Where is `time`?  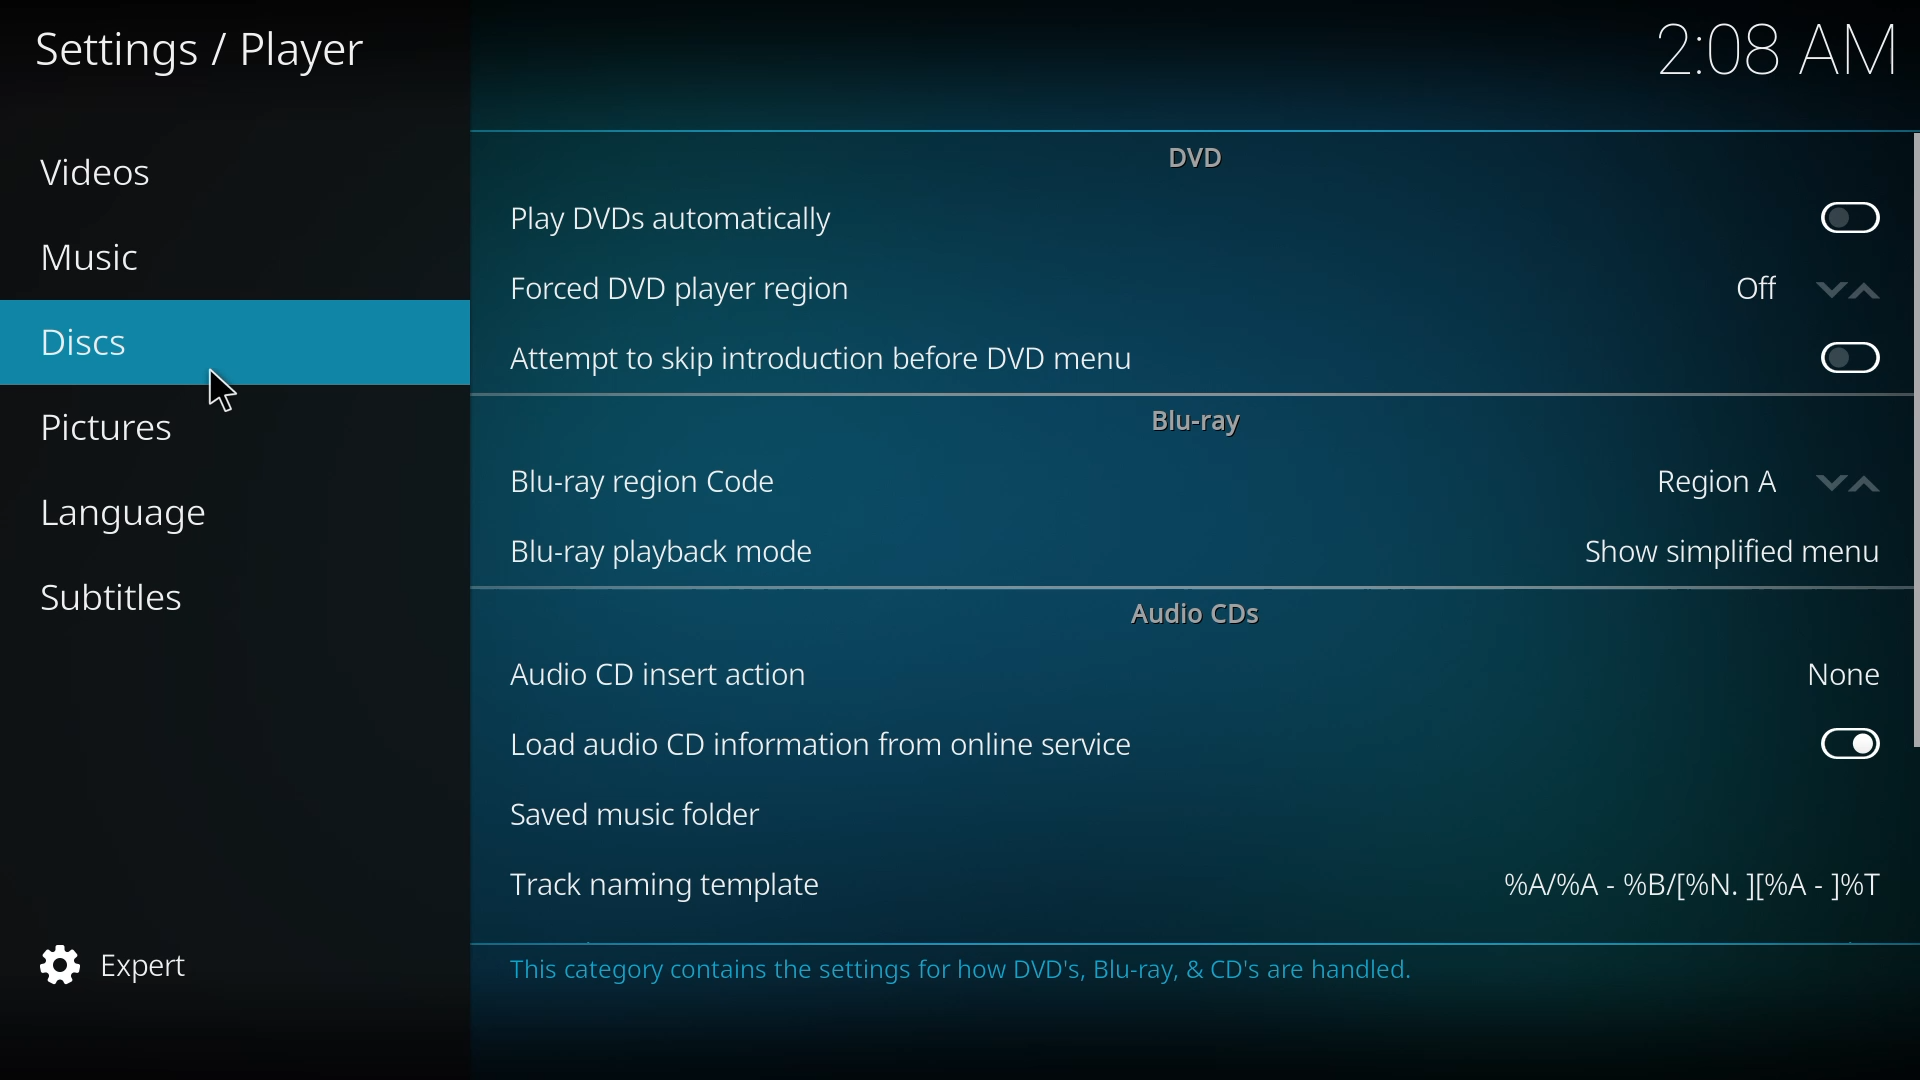
time is located at coordinates (1777, 48).